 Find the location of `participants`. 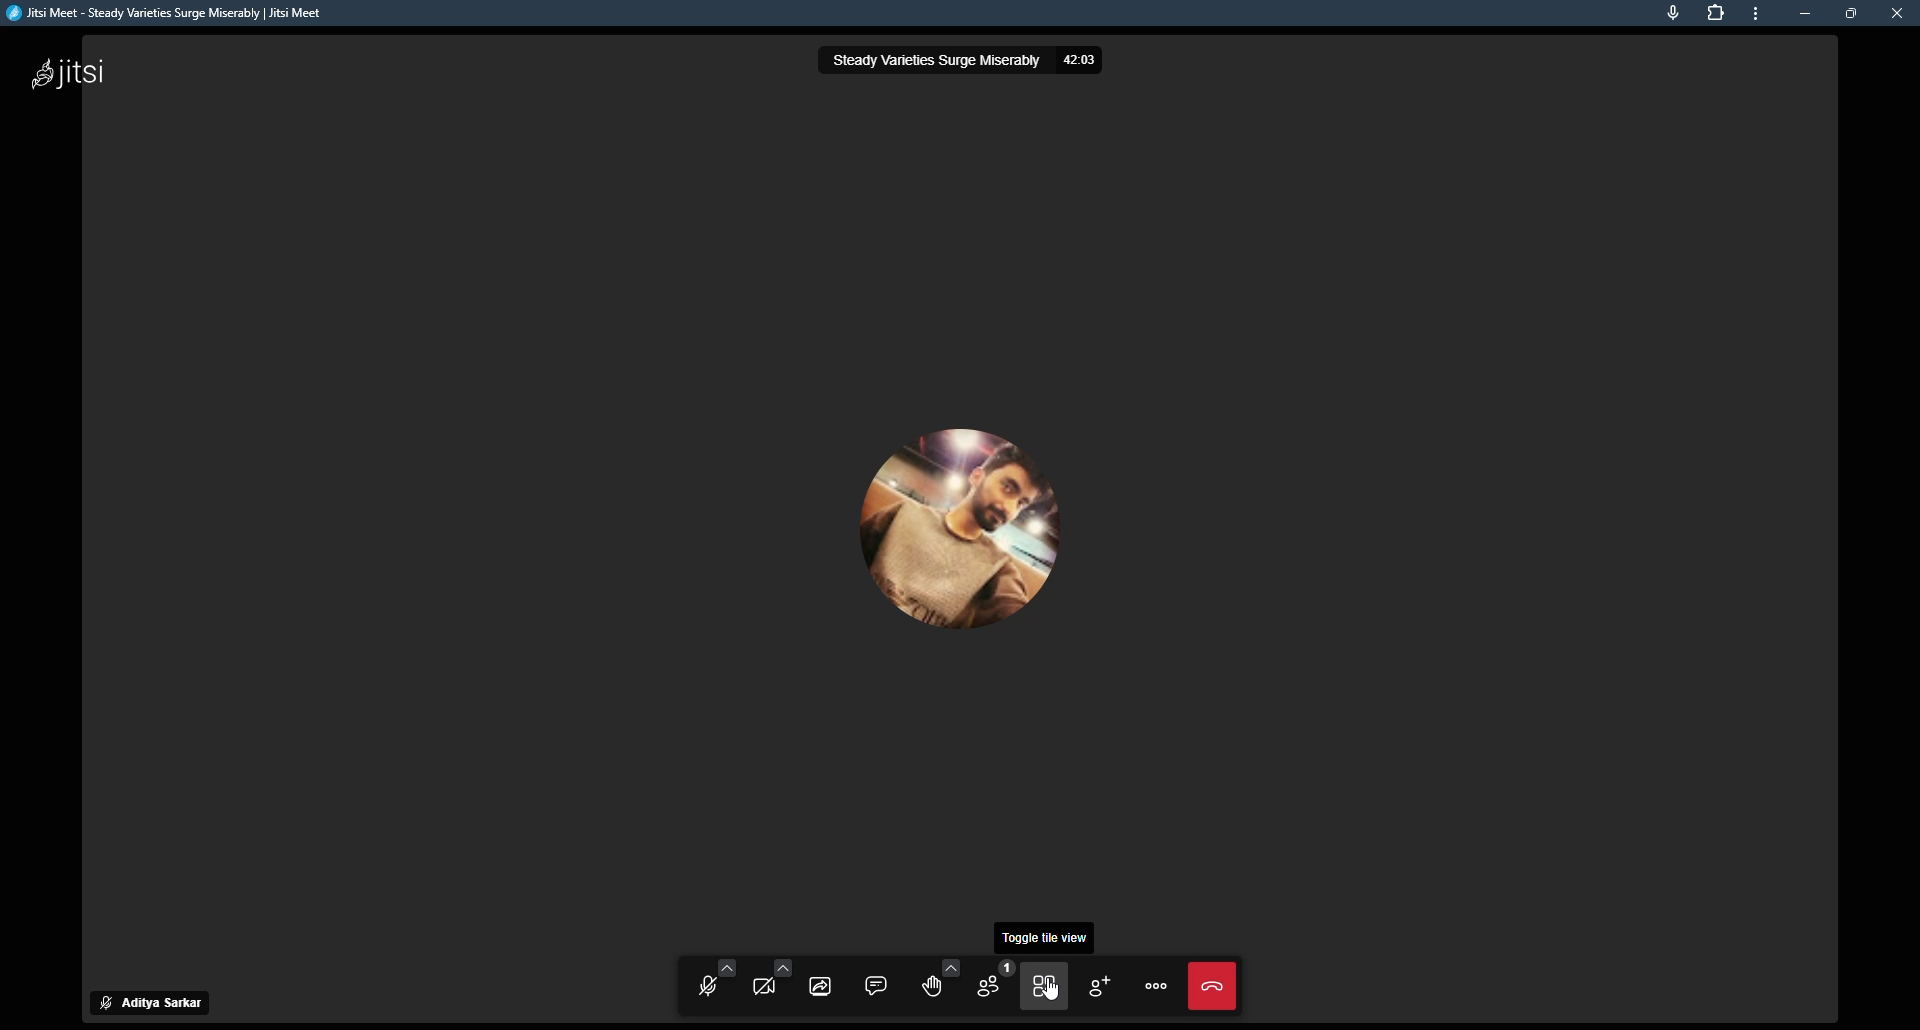

participants is located at coordinates (993, 984).